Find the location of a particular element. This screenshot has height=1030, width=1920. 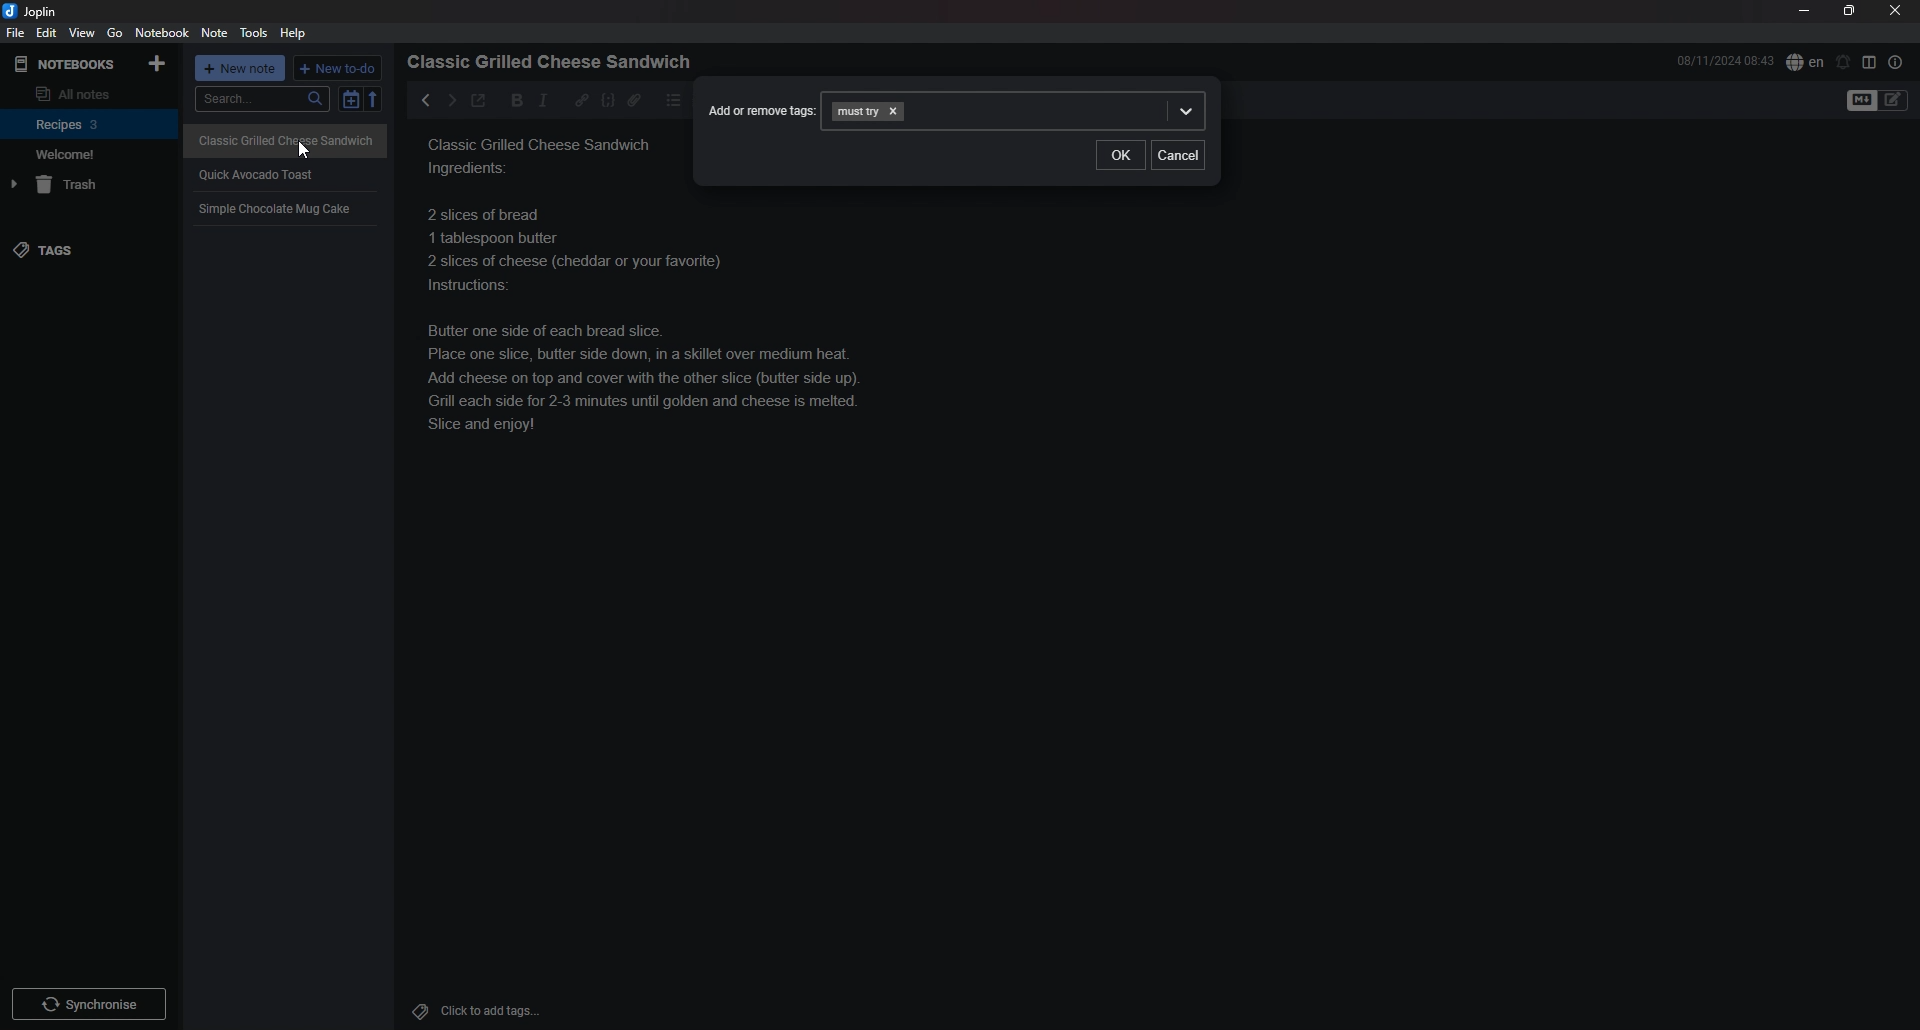

add notebook is located at coordinates (159, 62).